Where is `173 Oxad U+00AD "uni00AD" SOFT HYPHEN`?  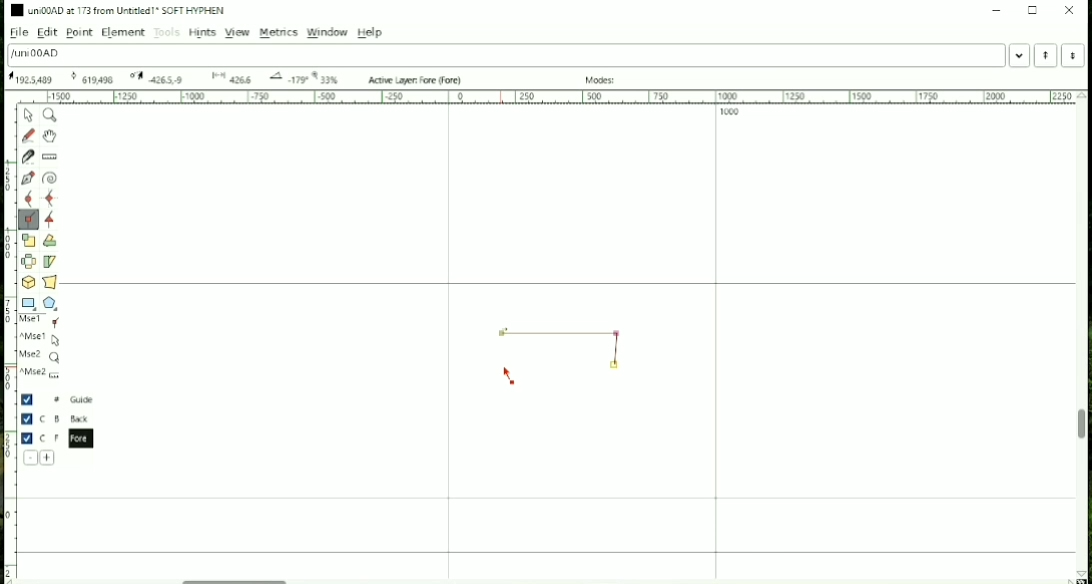 173 Oxad U+00AD "uni00AD" SOFT HYPHEN is located at coordinates (231, 77).